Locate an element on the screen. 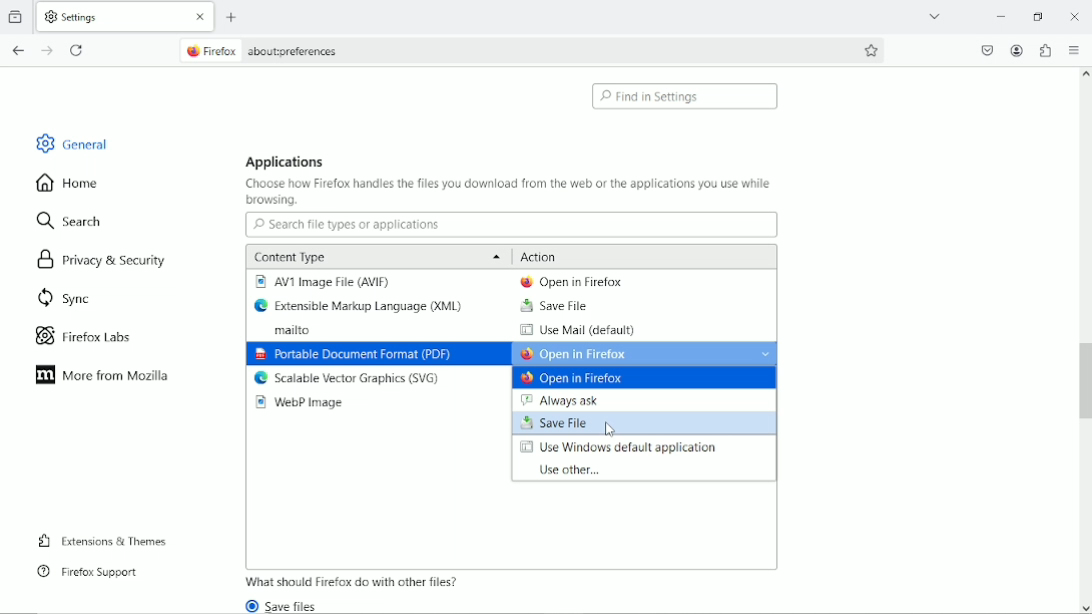  mailto is located at coordinates (285, 331).